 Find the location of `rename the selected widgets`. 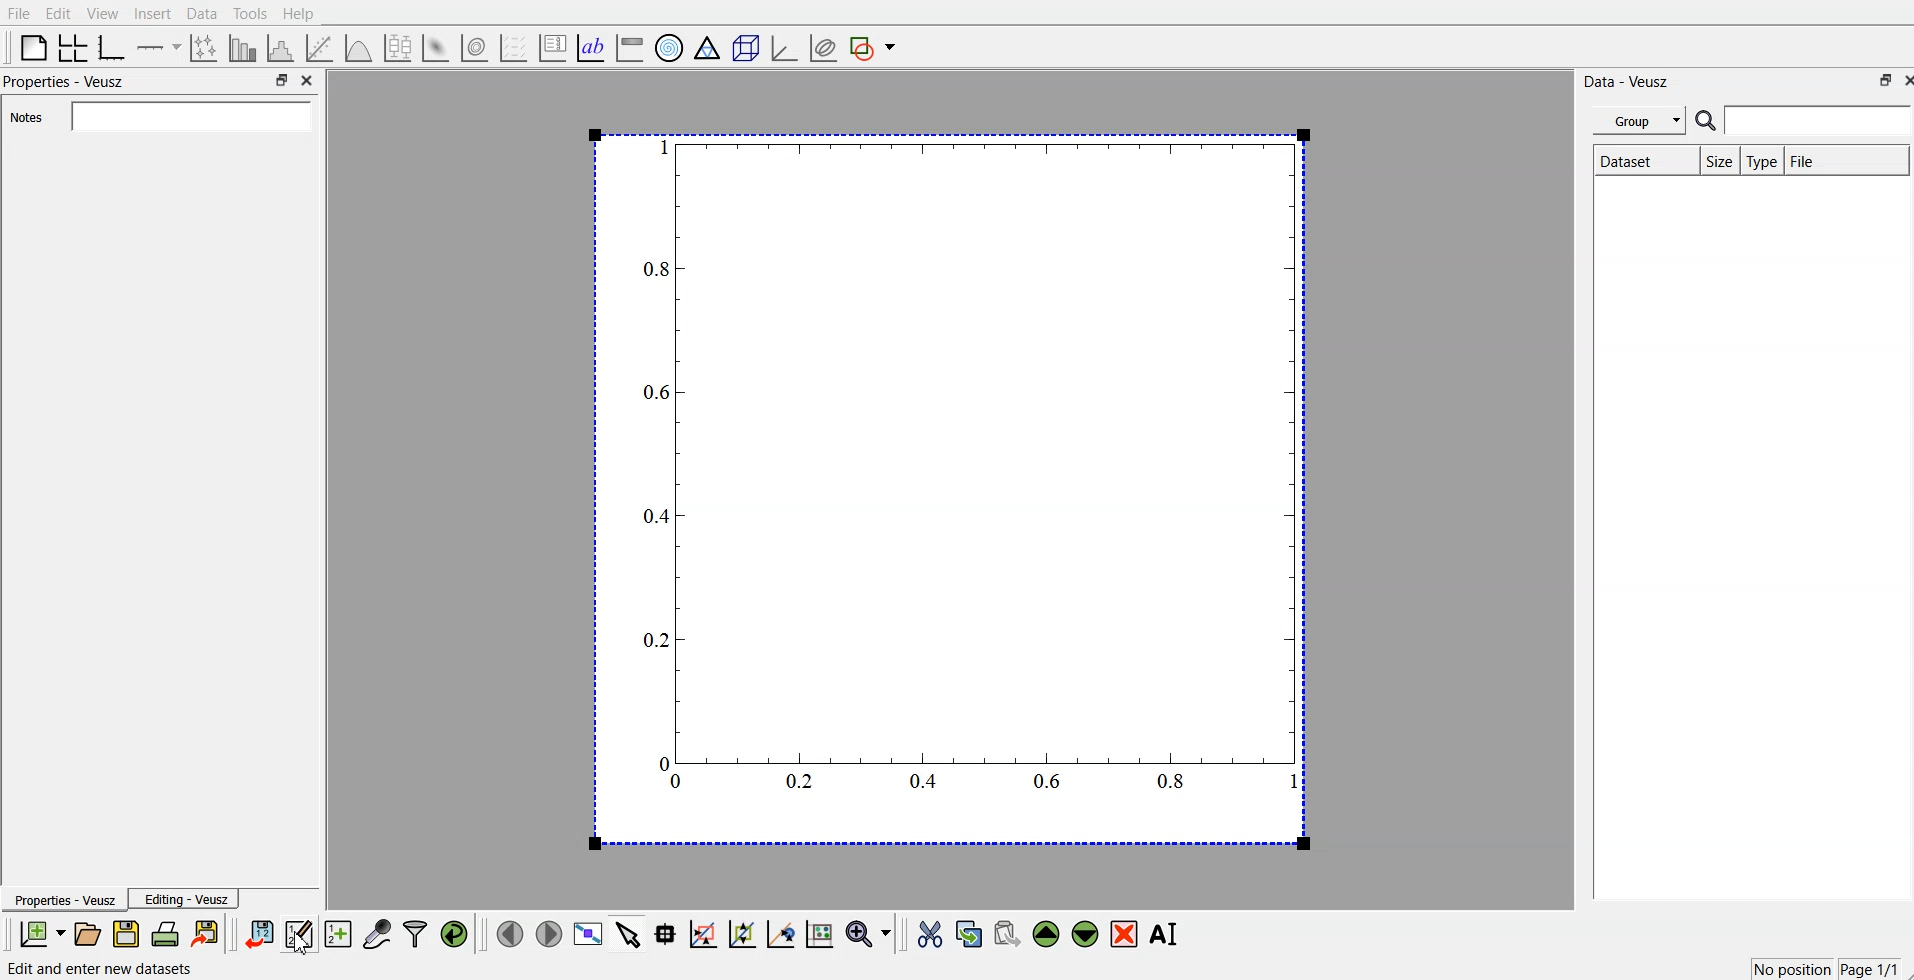

rename the selected widgets is located at coordinates (1165, 934).